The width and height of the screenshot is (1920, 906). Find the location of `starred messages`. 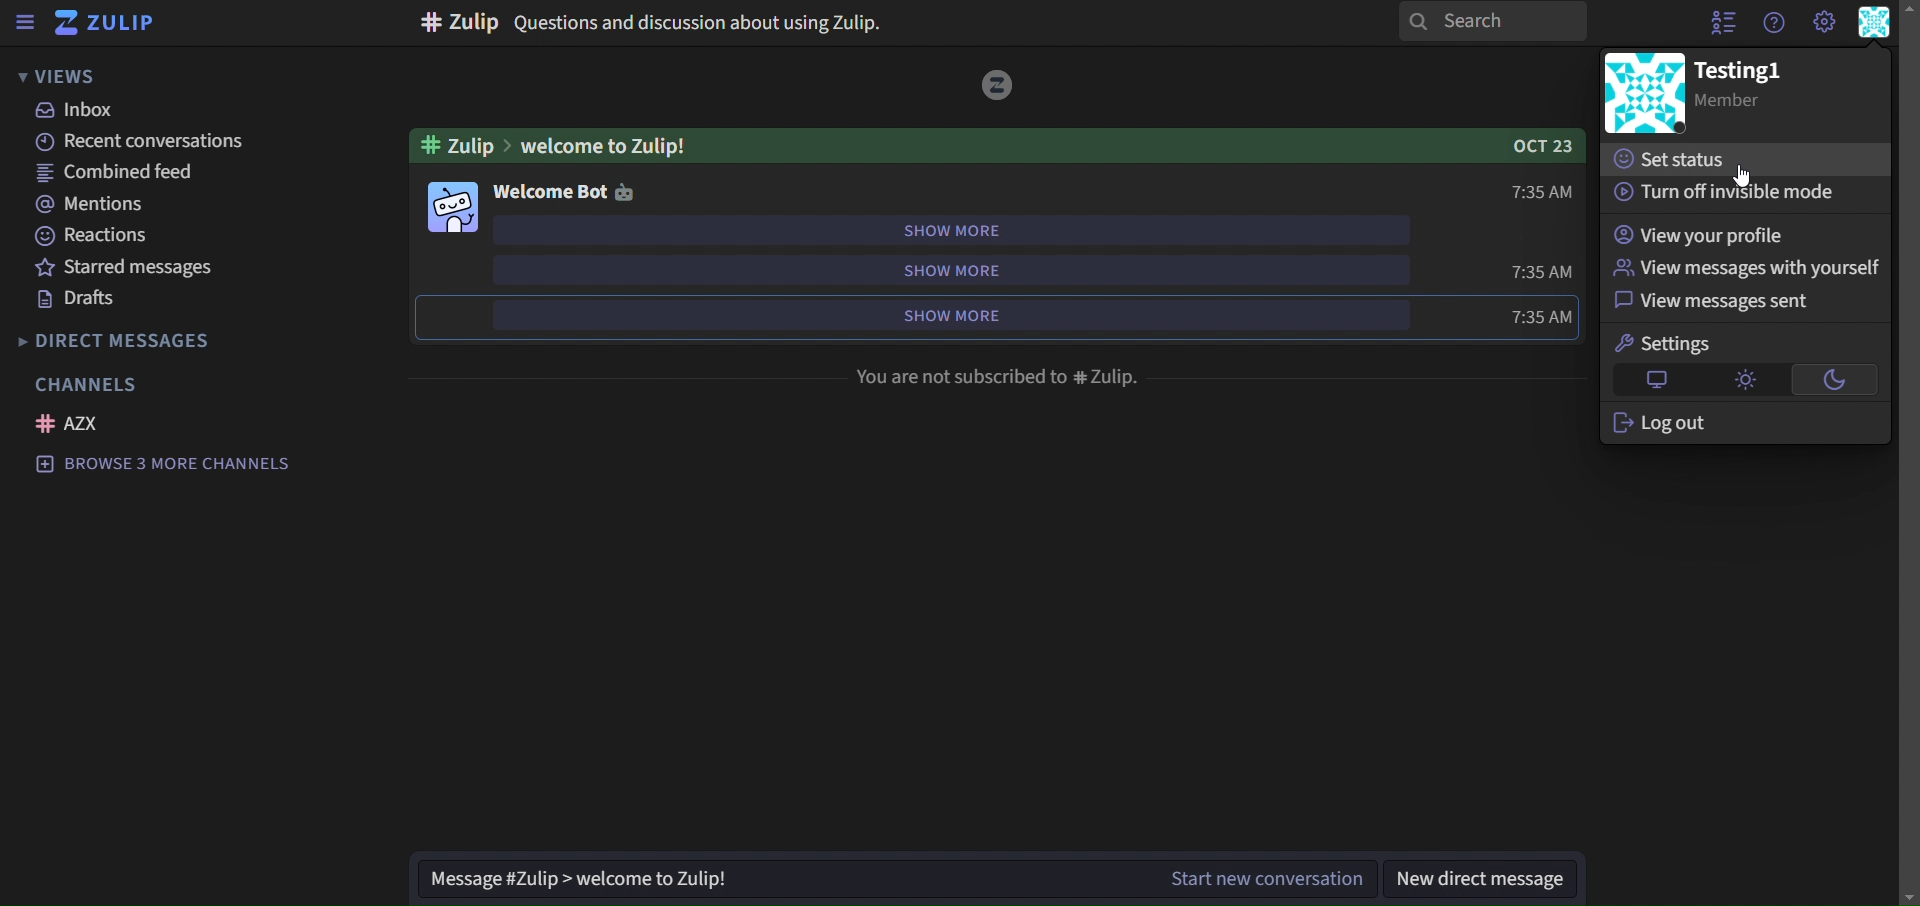

starred messages is located at coordinates (173, 270).